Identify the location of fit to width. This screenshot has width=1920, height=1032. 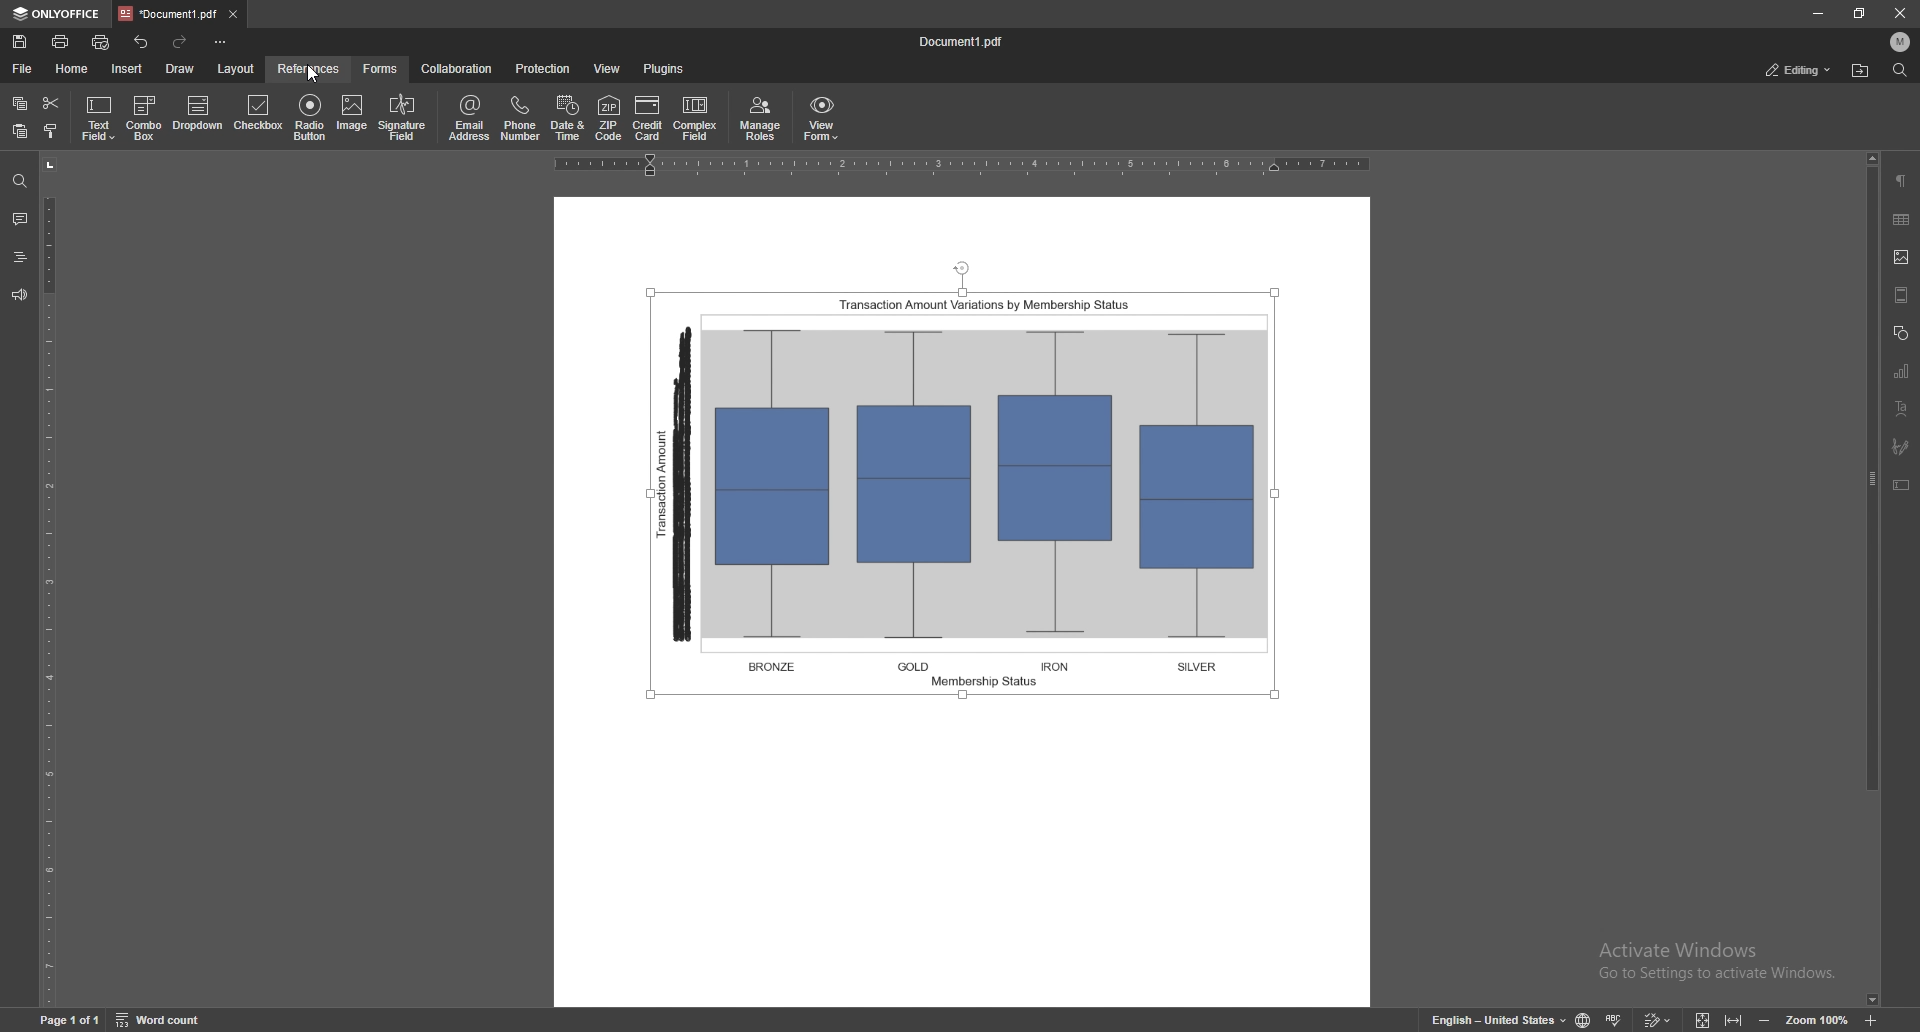
(1734, 1019).